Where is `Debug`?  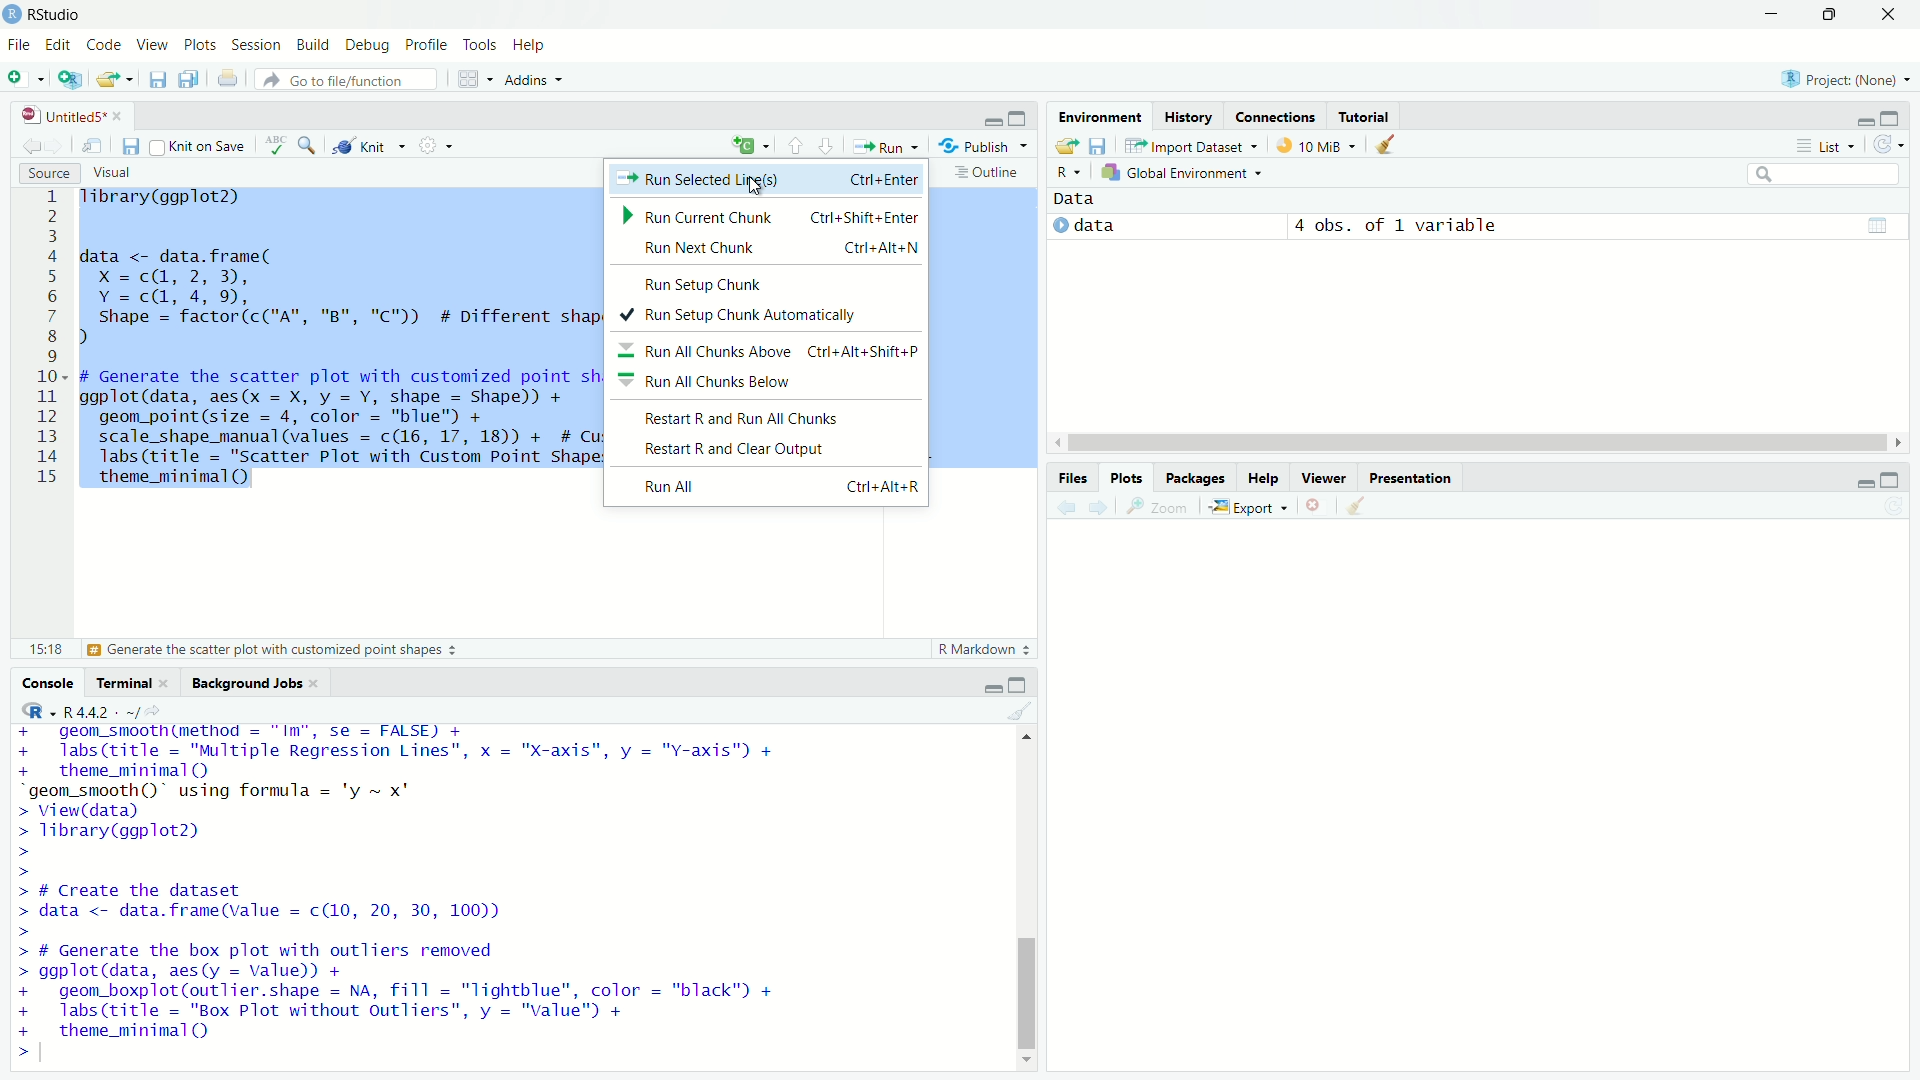
Debug is located at coordinates (367, 45).